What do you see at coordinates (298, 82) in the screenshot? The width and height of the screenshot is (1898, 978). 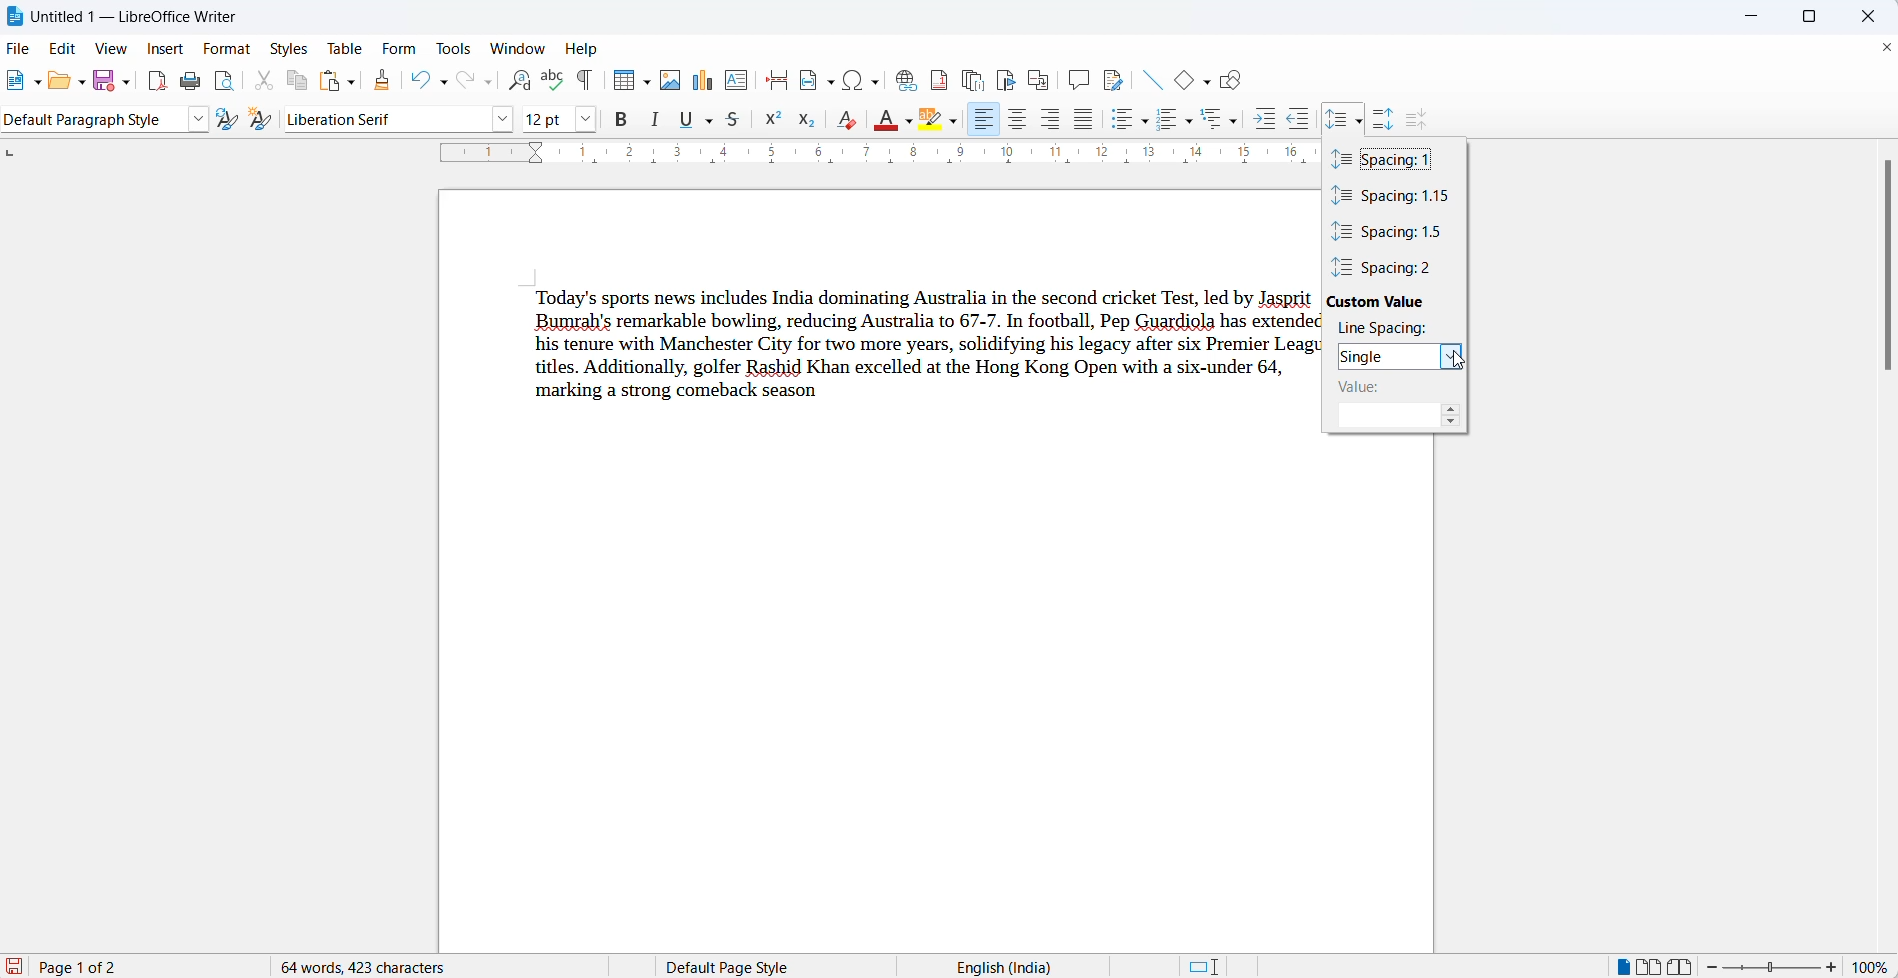 I see `copy` at bounding box center [298, 82].